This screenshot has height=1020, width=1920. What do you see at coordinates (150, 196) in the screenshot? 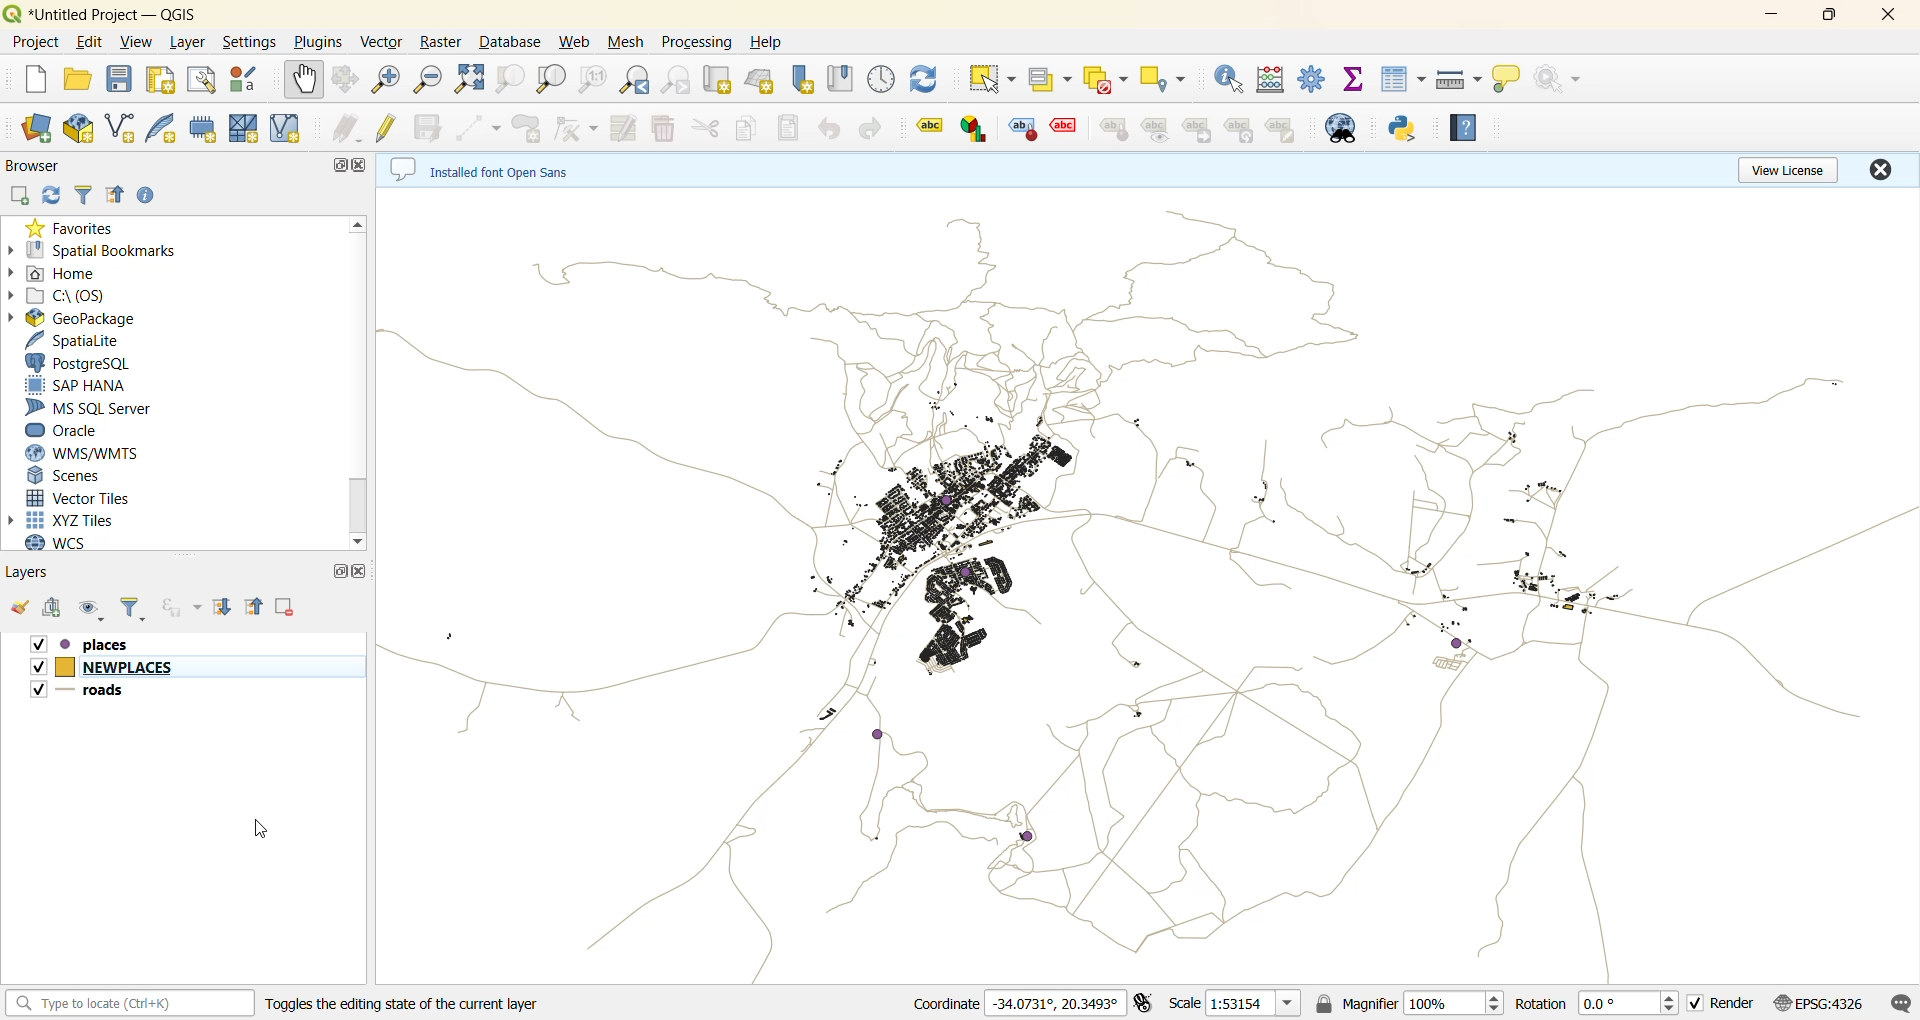
I see `enable/disable properties` at bounding box center [150, 196].